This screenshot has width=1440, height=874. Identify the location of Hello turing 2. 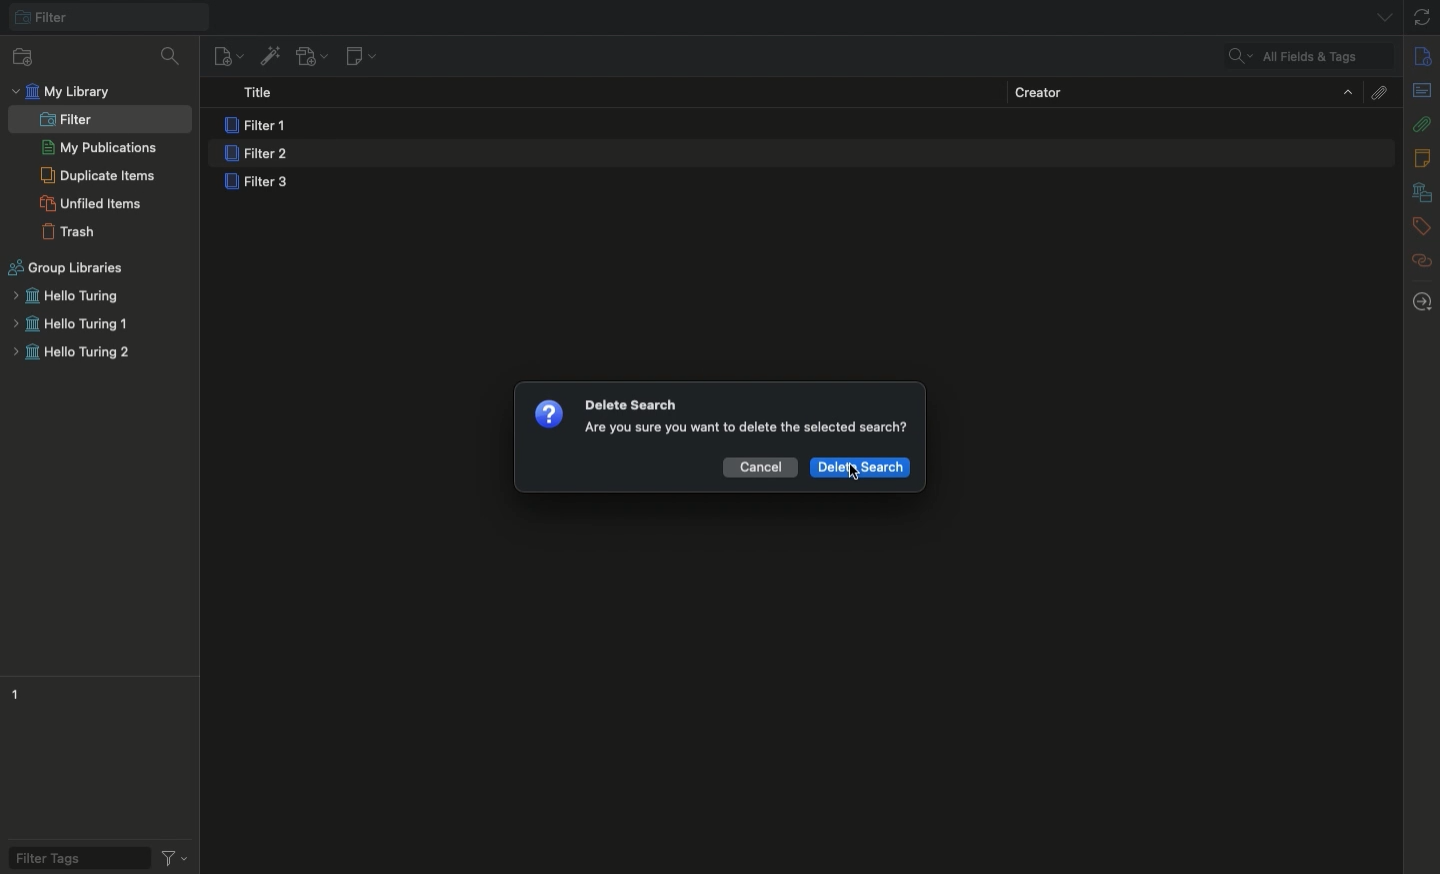
(71, 355).